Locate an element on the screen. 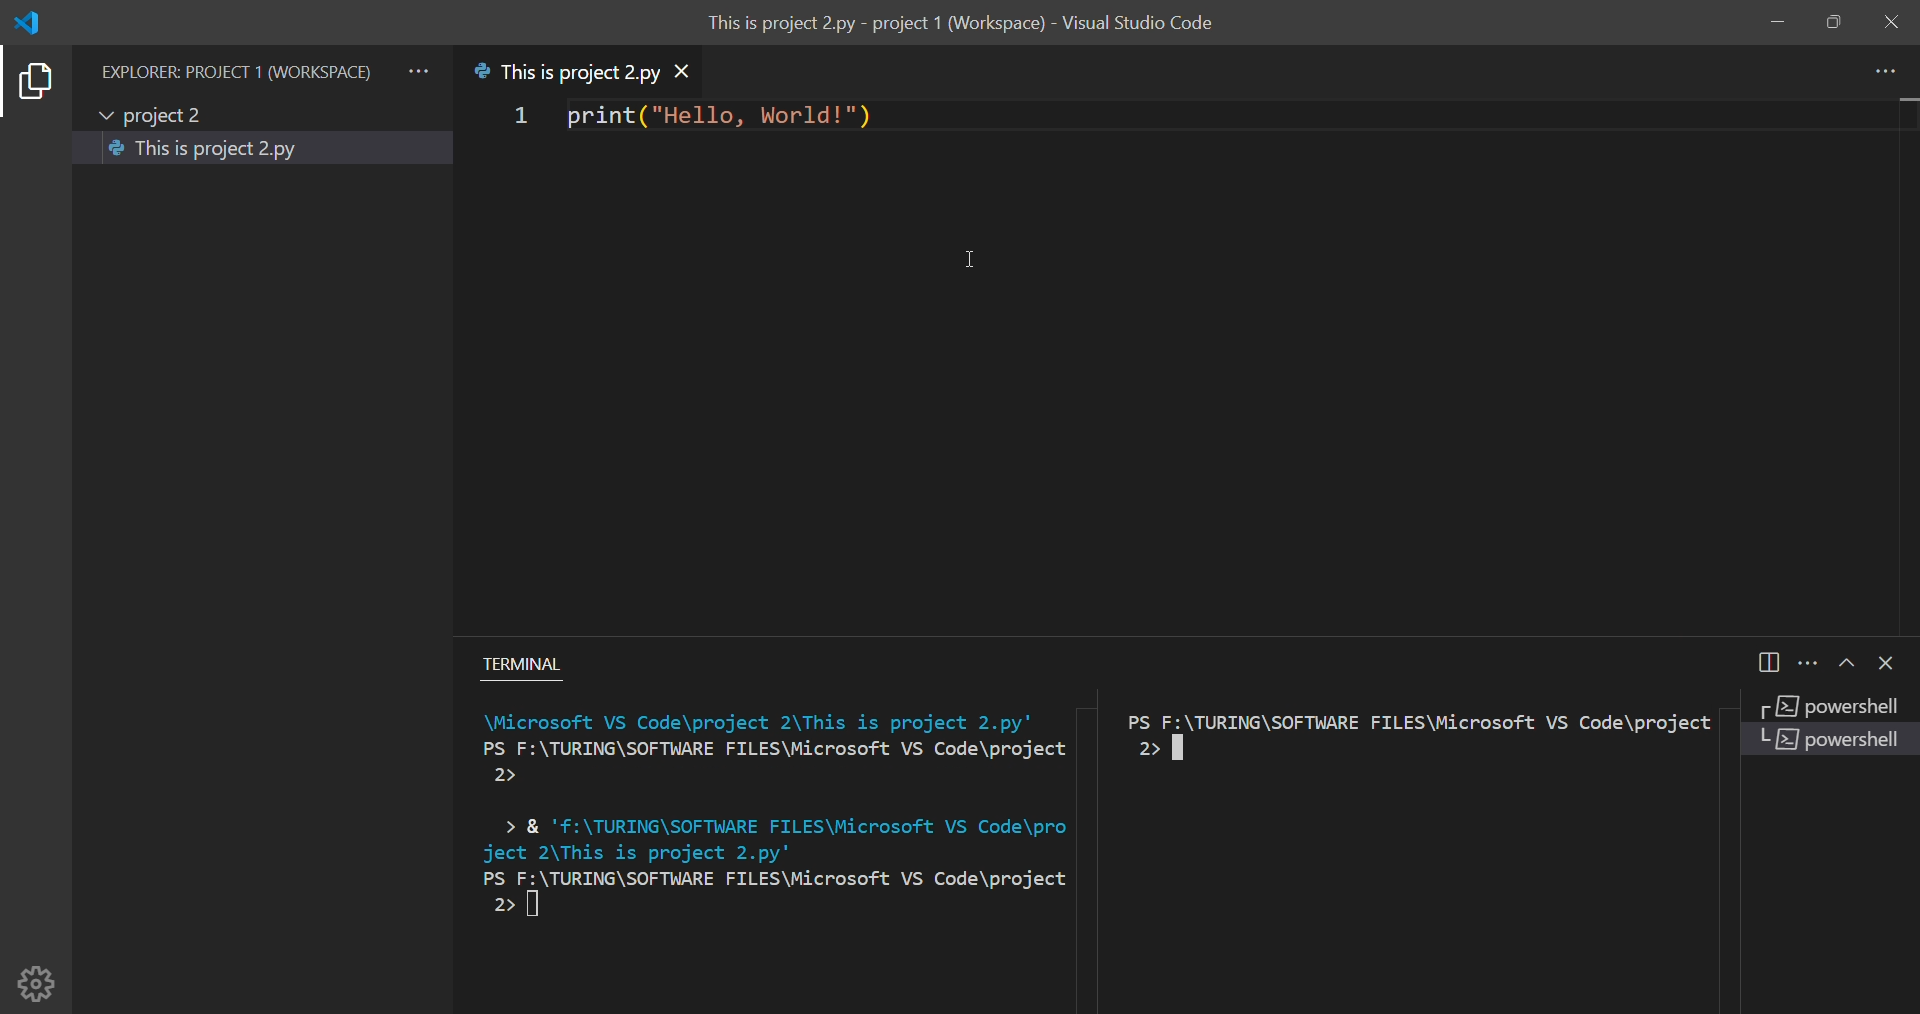  \Microsoft VS Code\project 2\This is project 2.py"
PS F:\TURING\SOFTWARE FILES\Microsoft VS Code\project
2>

> & 'f:\TURING\SOFTWARE FILES\Microsoft VS Code\pro
ject 2\This is project 2.py*
PS he sori FILES\Microsoft VS Code\project
2> is located at coordinates (761, 820).